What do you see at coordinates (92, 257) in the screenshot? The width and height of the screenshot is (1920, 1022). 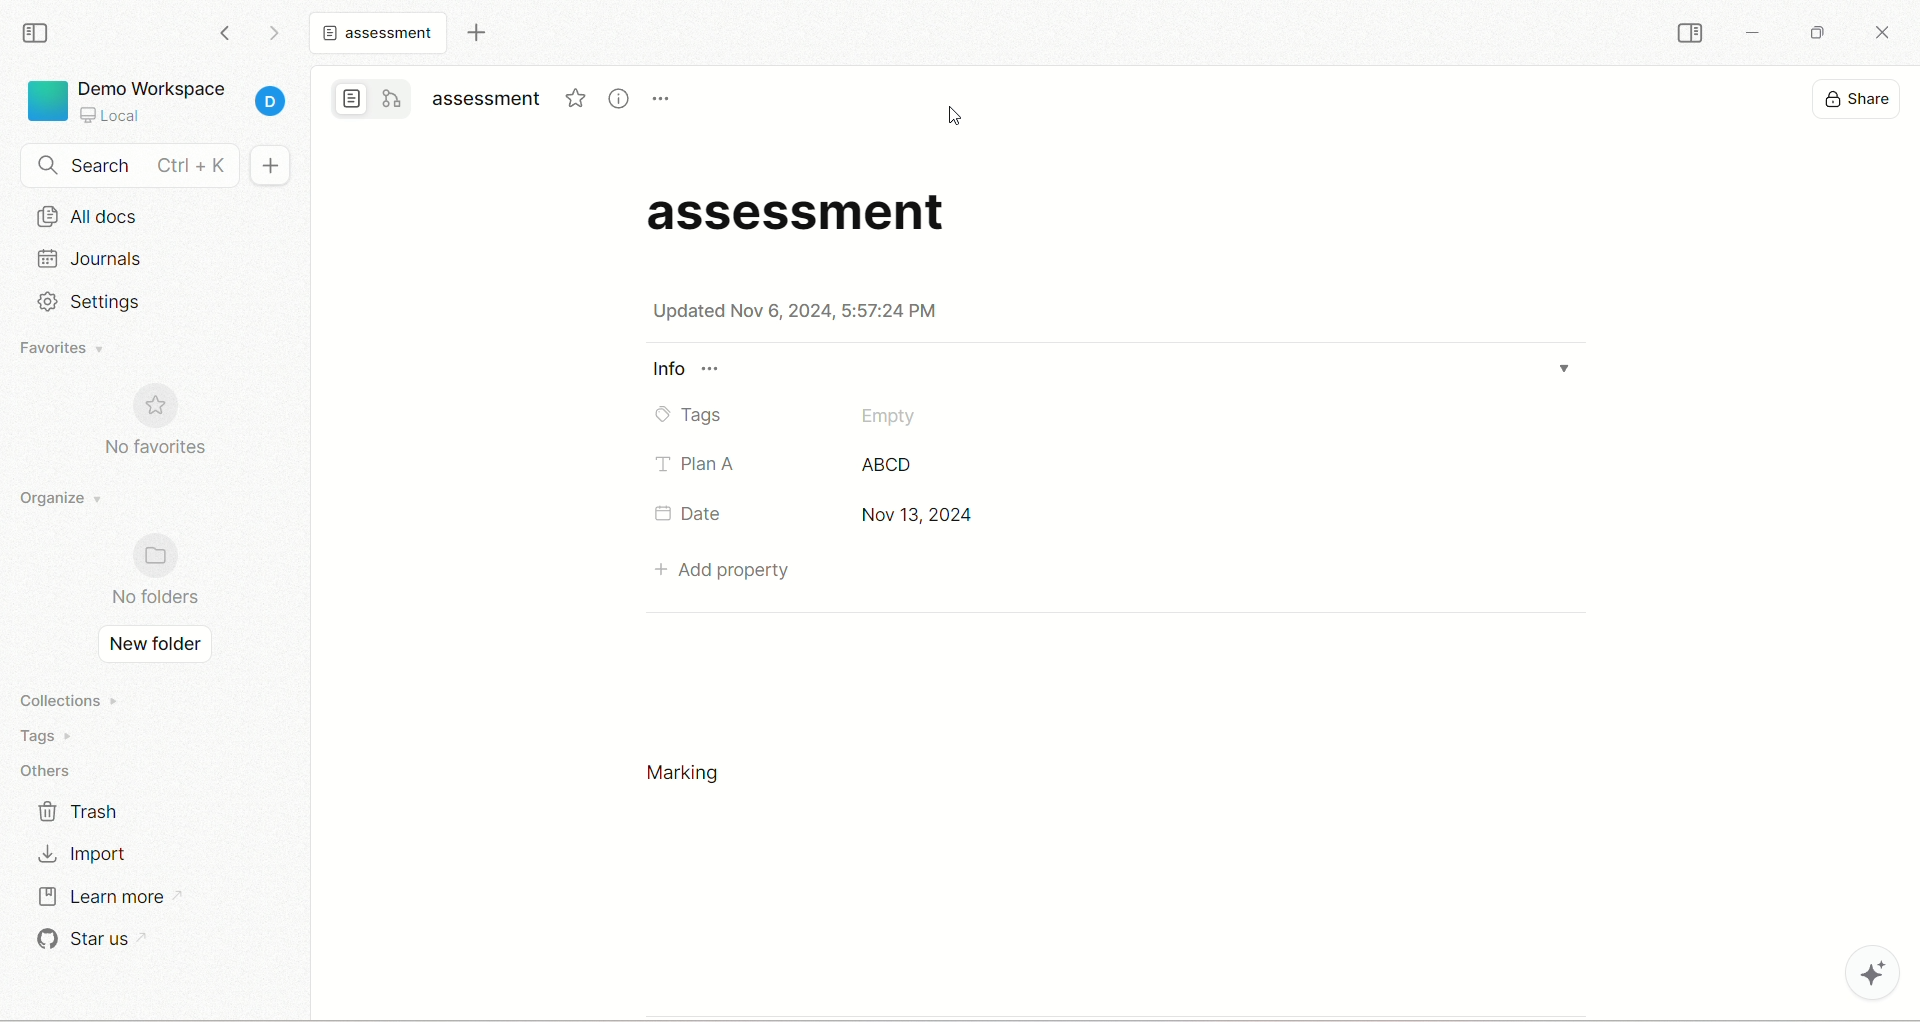 I see `journals` at bounding box center [92, 257].